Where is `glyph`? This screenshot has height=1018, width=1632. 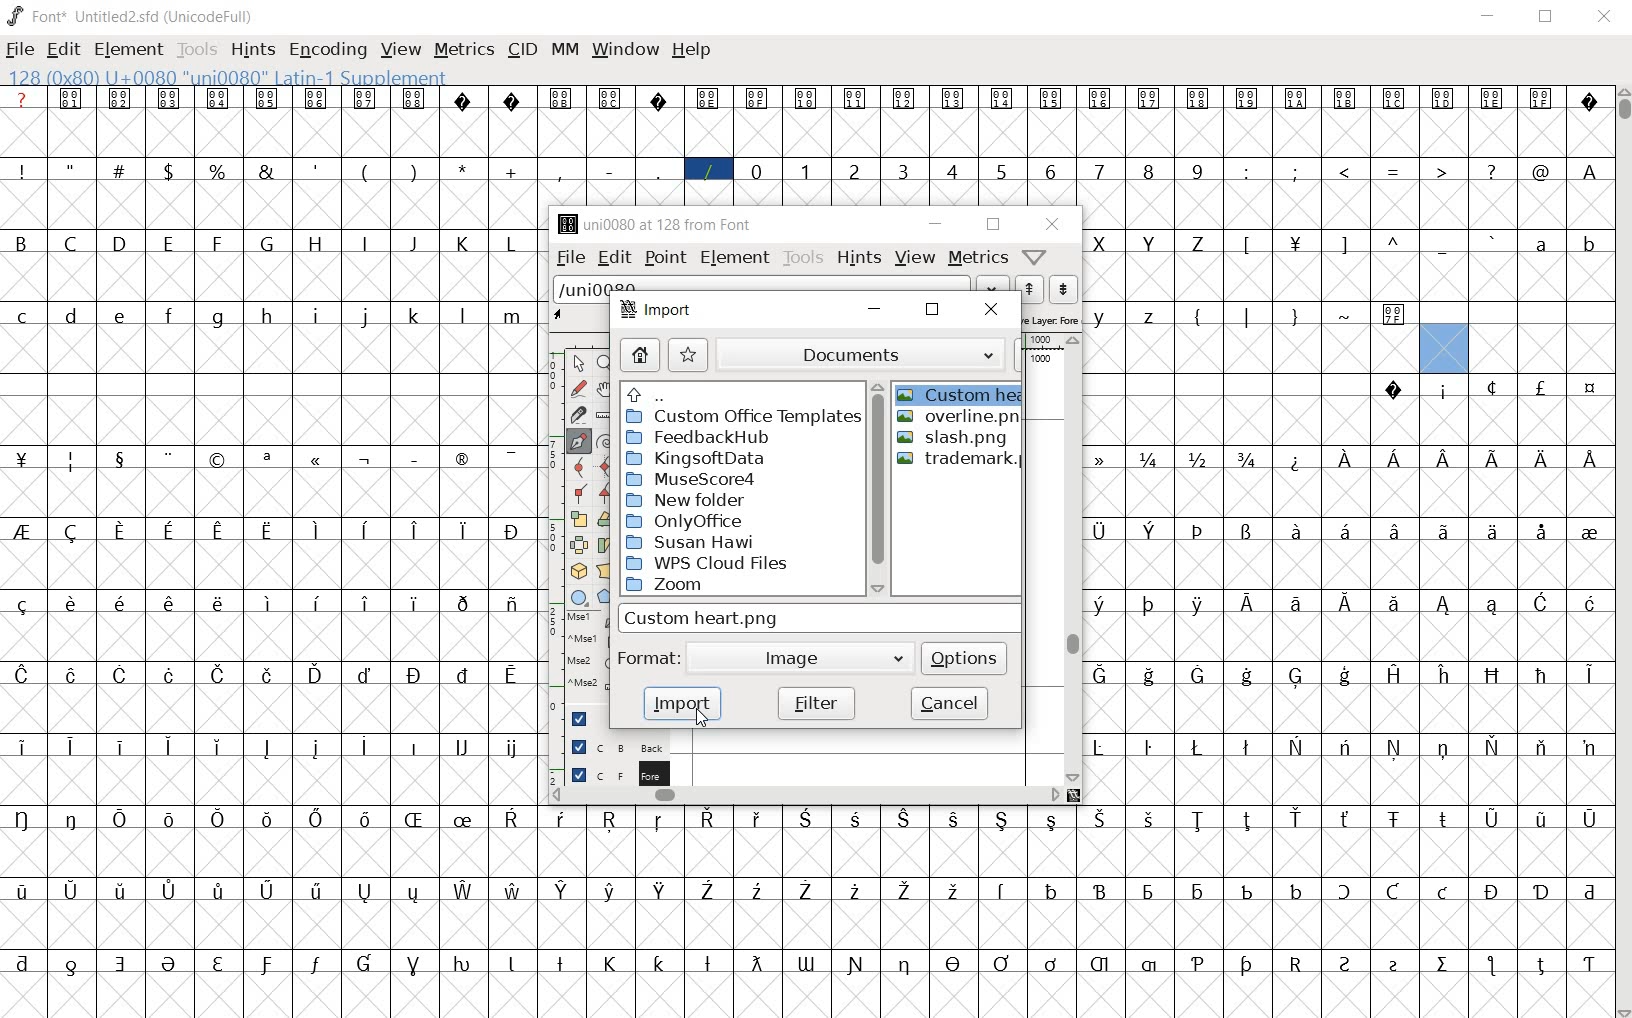 glyph is located at coordinates (70, 168).